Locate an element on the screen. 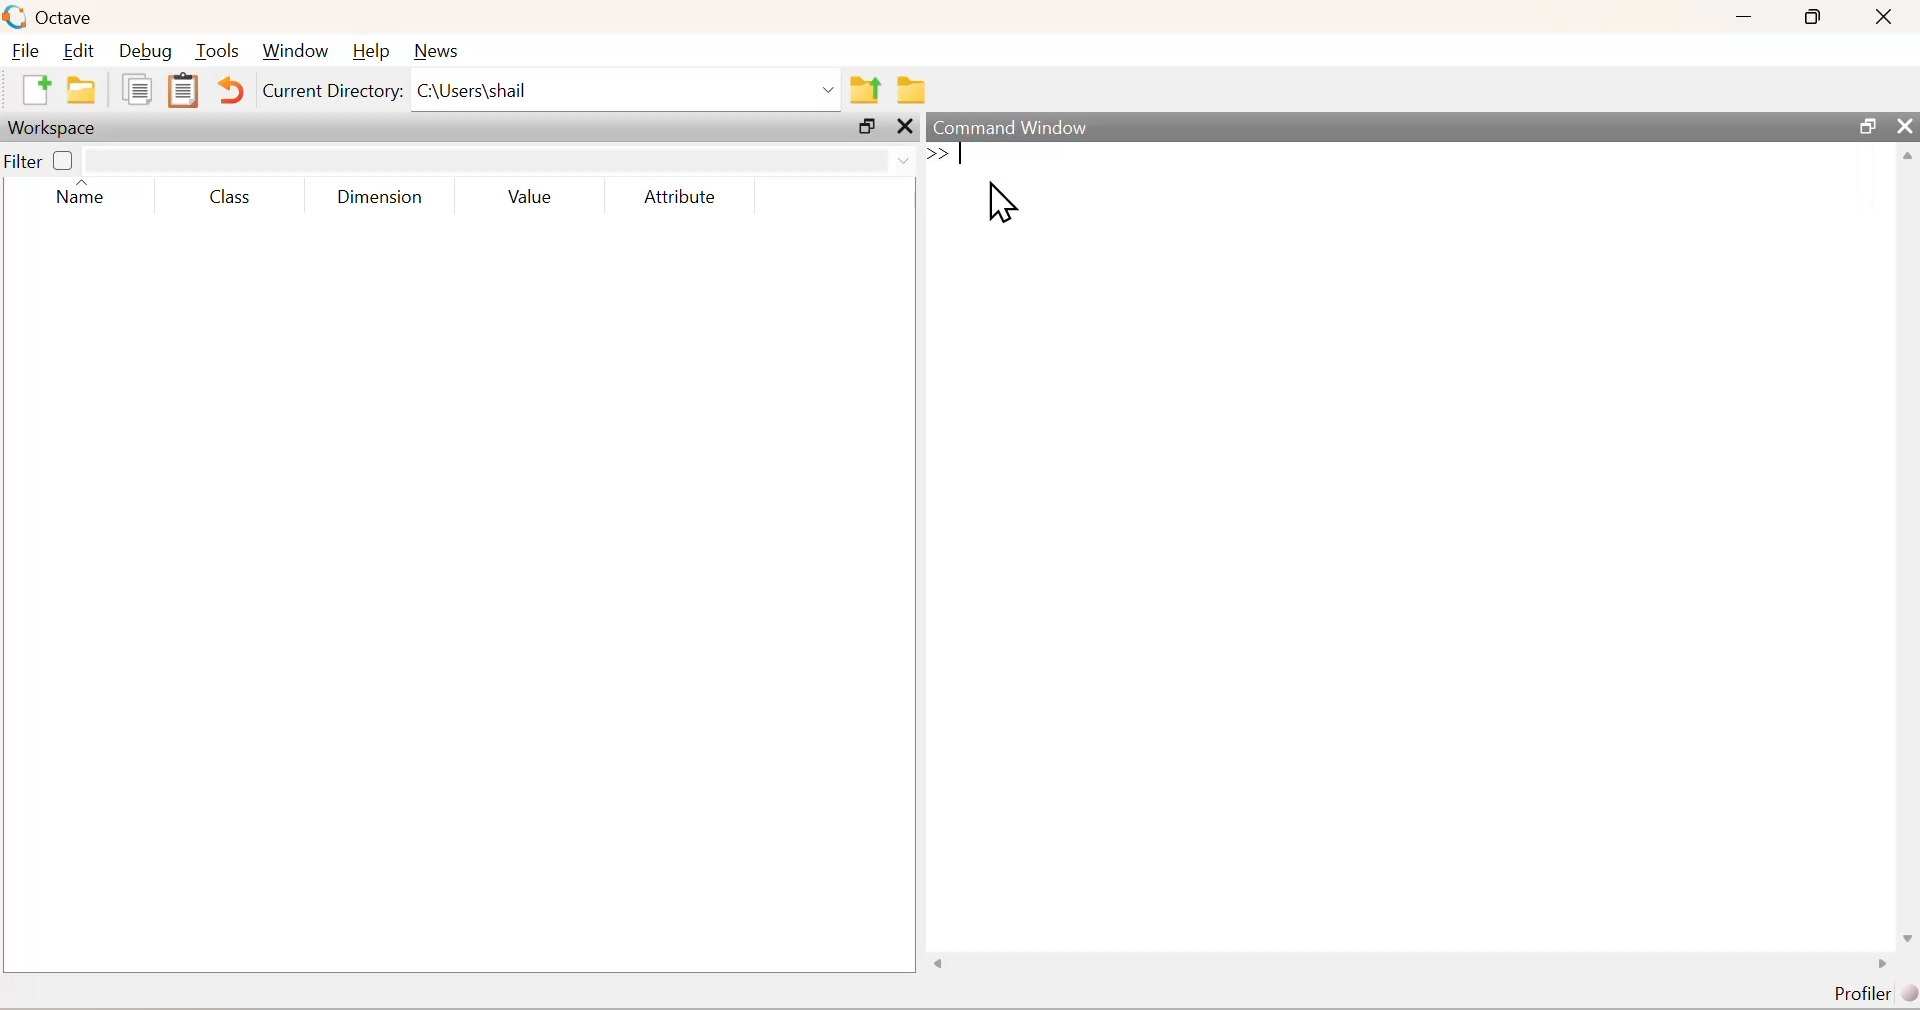  Attribute is located at coordinates (681, 196).